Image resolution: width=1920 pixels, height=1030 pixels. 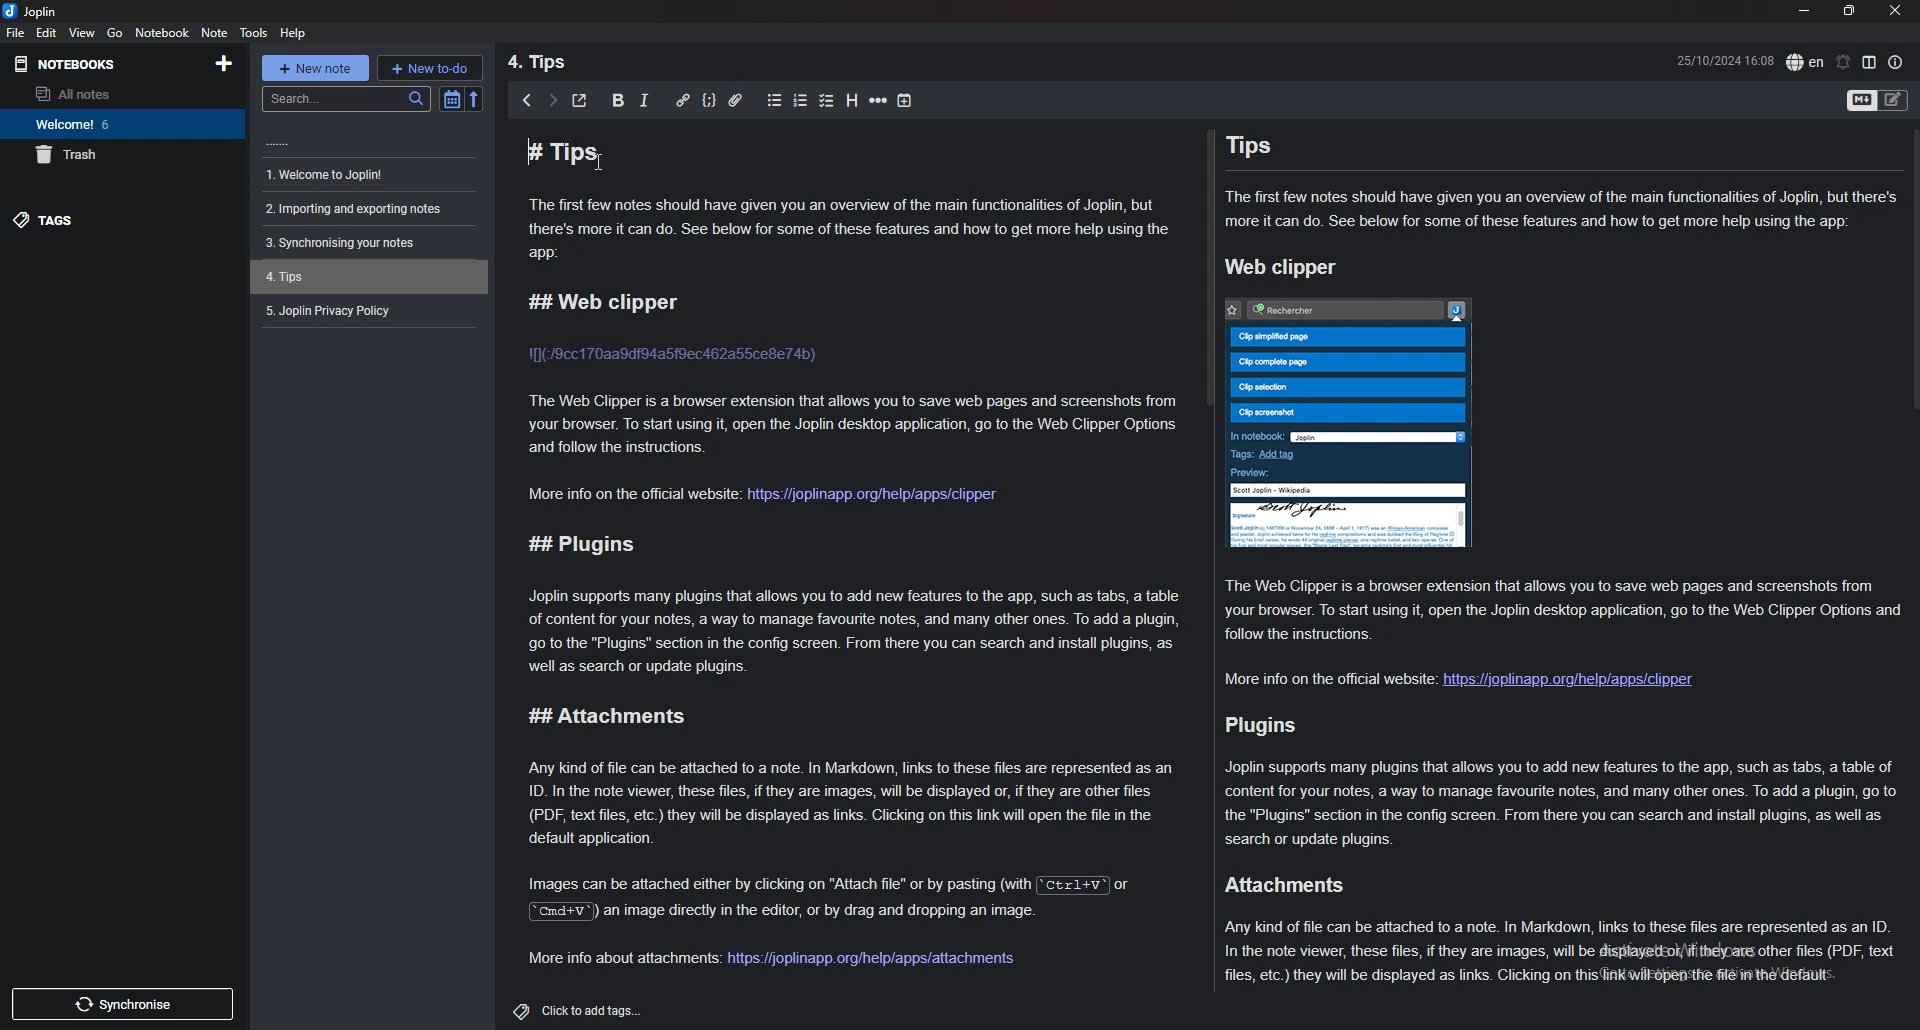 What do you see at coordinates (677, 98) in the screenshot?
I see `insert link` at bounding box center [677, 98].